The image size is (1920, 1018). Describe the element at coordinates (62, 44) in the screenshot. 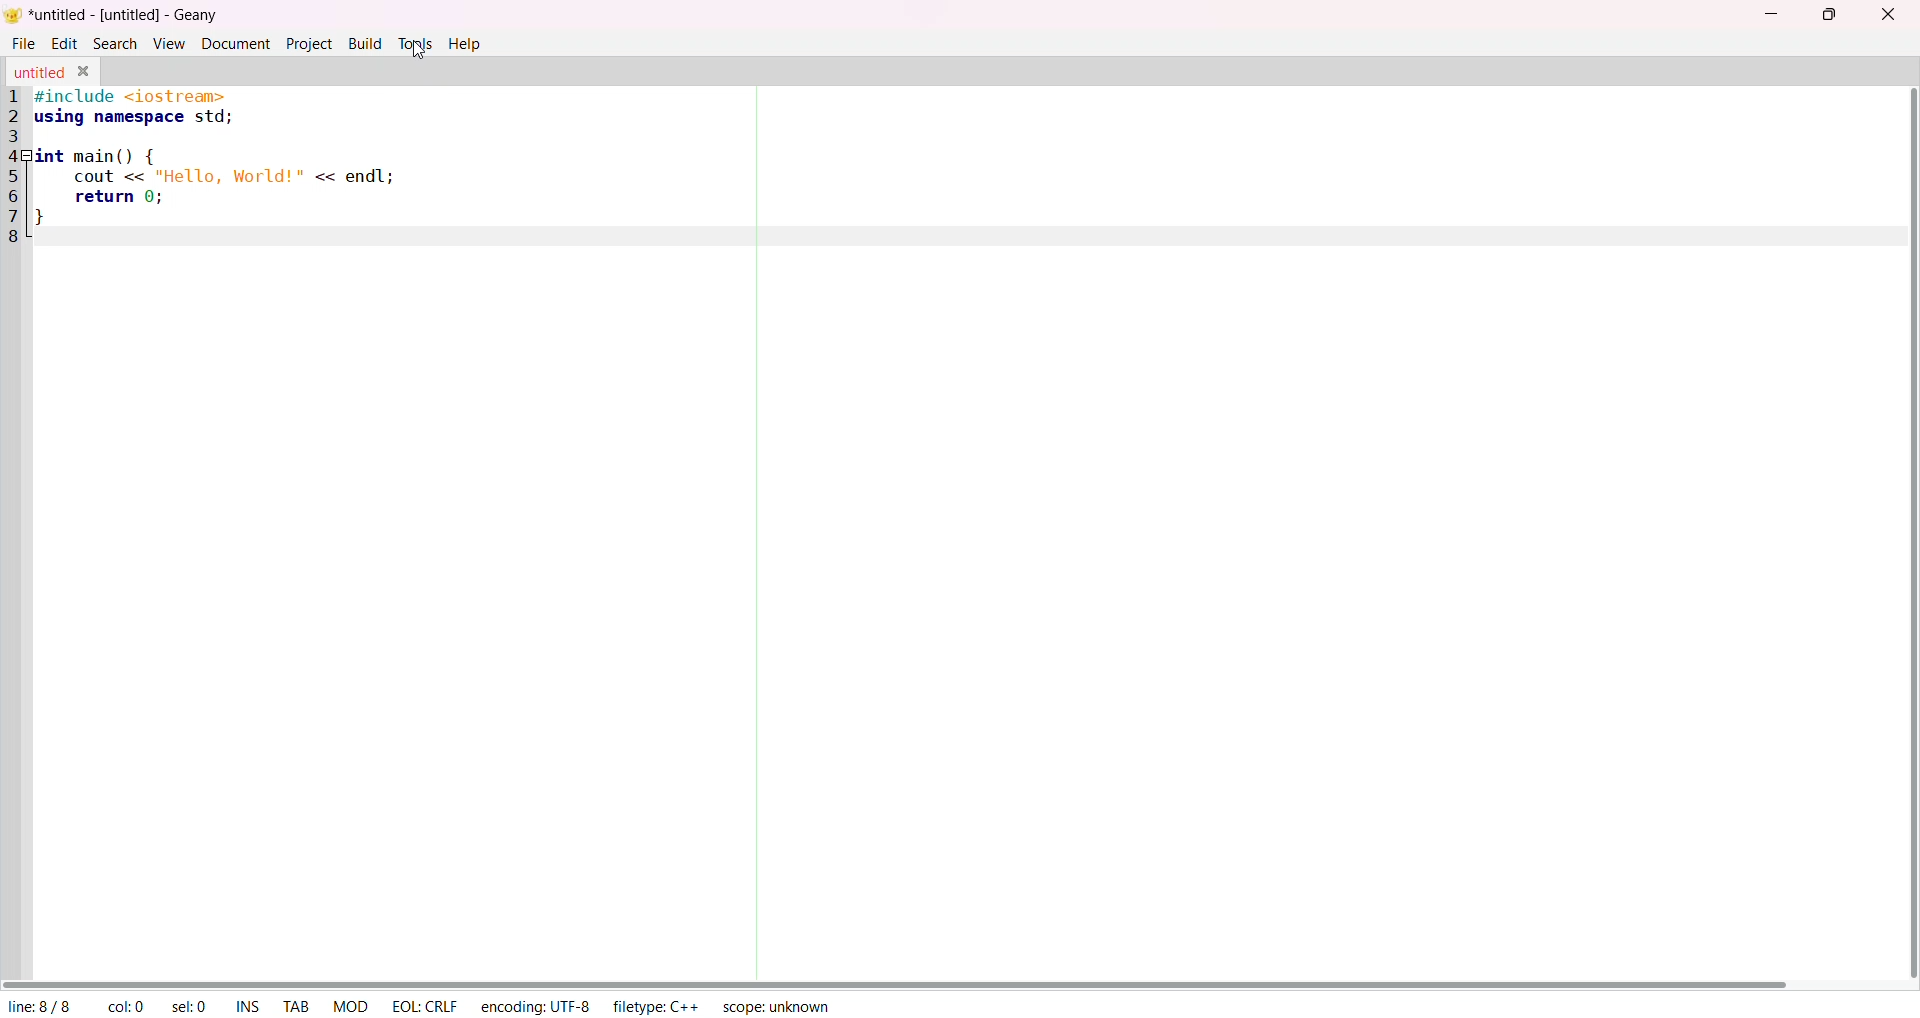

I see `Edit` at that location.